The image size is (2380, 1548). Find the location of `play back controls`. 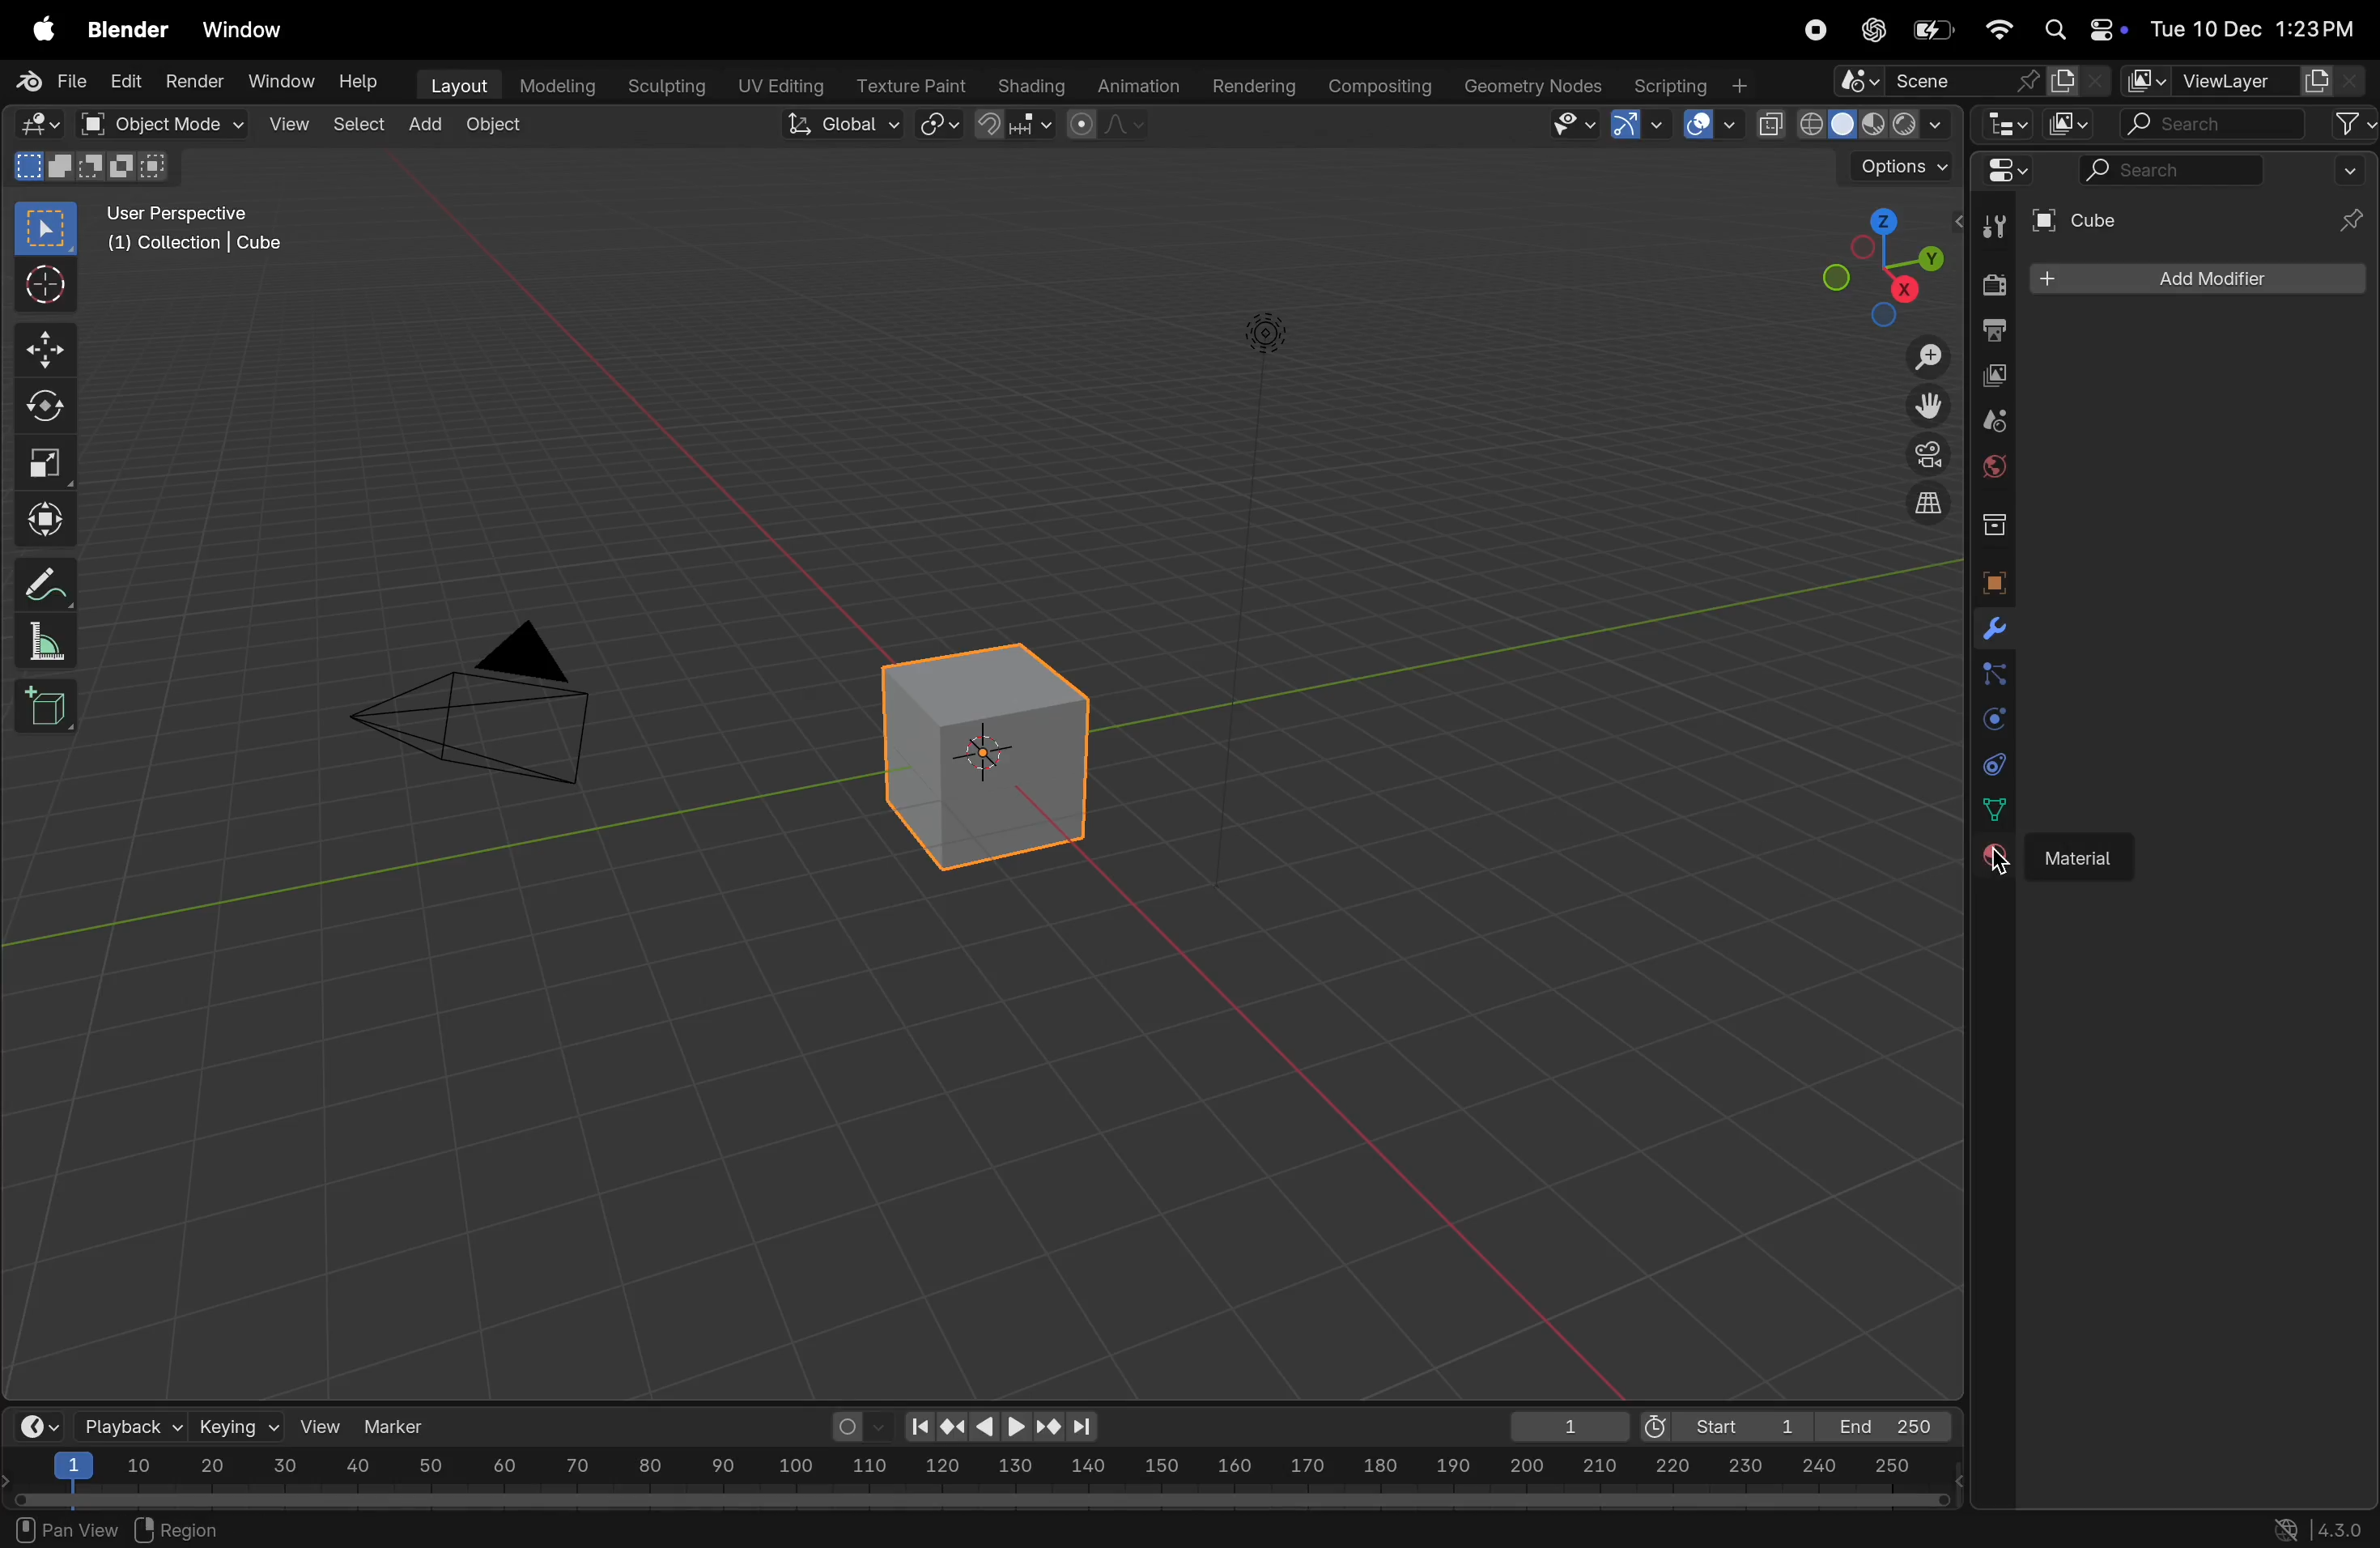

play back controls is located at coordinates (1002, 1429).